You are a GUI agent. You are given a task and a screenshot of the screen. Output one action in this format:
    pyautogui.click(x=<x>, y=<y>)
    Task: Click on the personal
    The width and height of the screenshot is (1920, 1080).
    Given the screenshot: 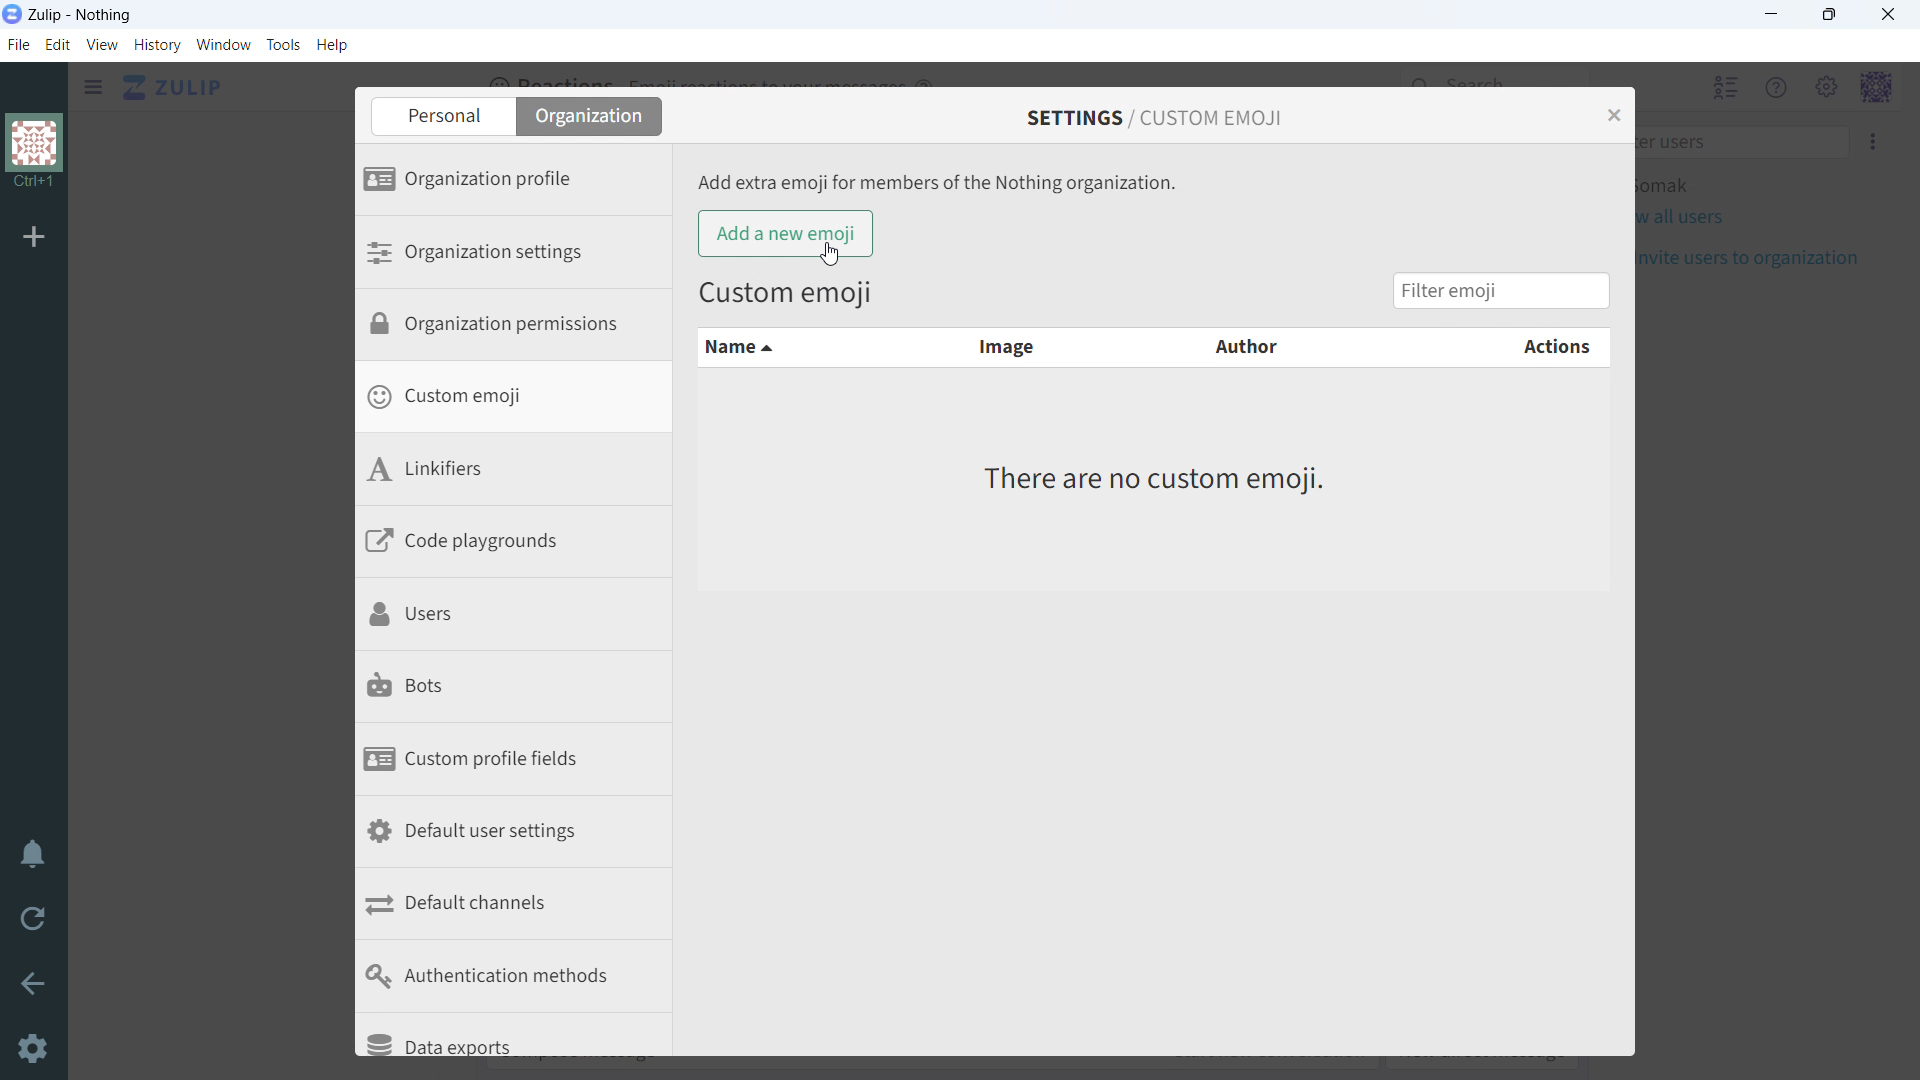 What is the action you would take?
    pyautogui.click(x=441, y=116)
    